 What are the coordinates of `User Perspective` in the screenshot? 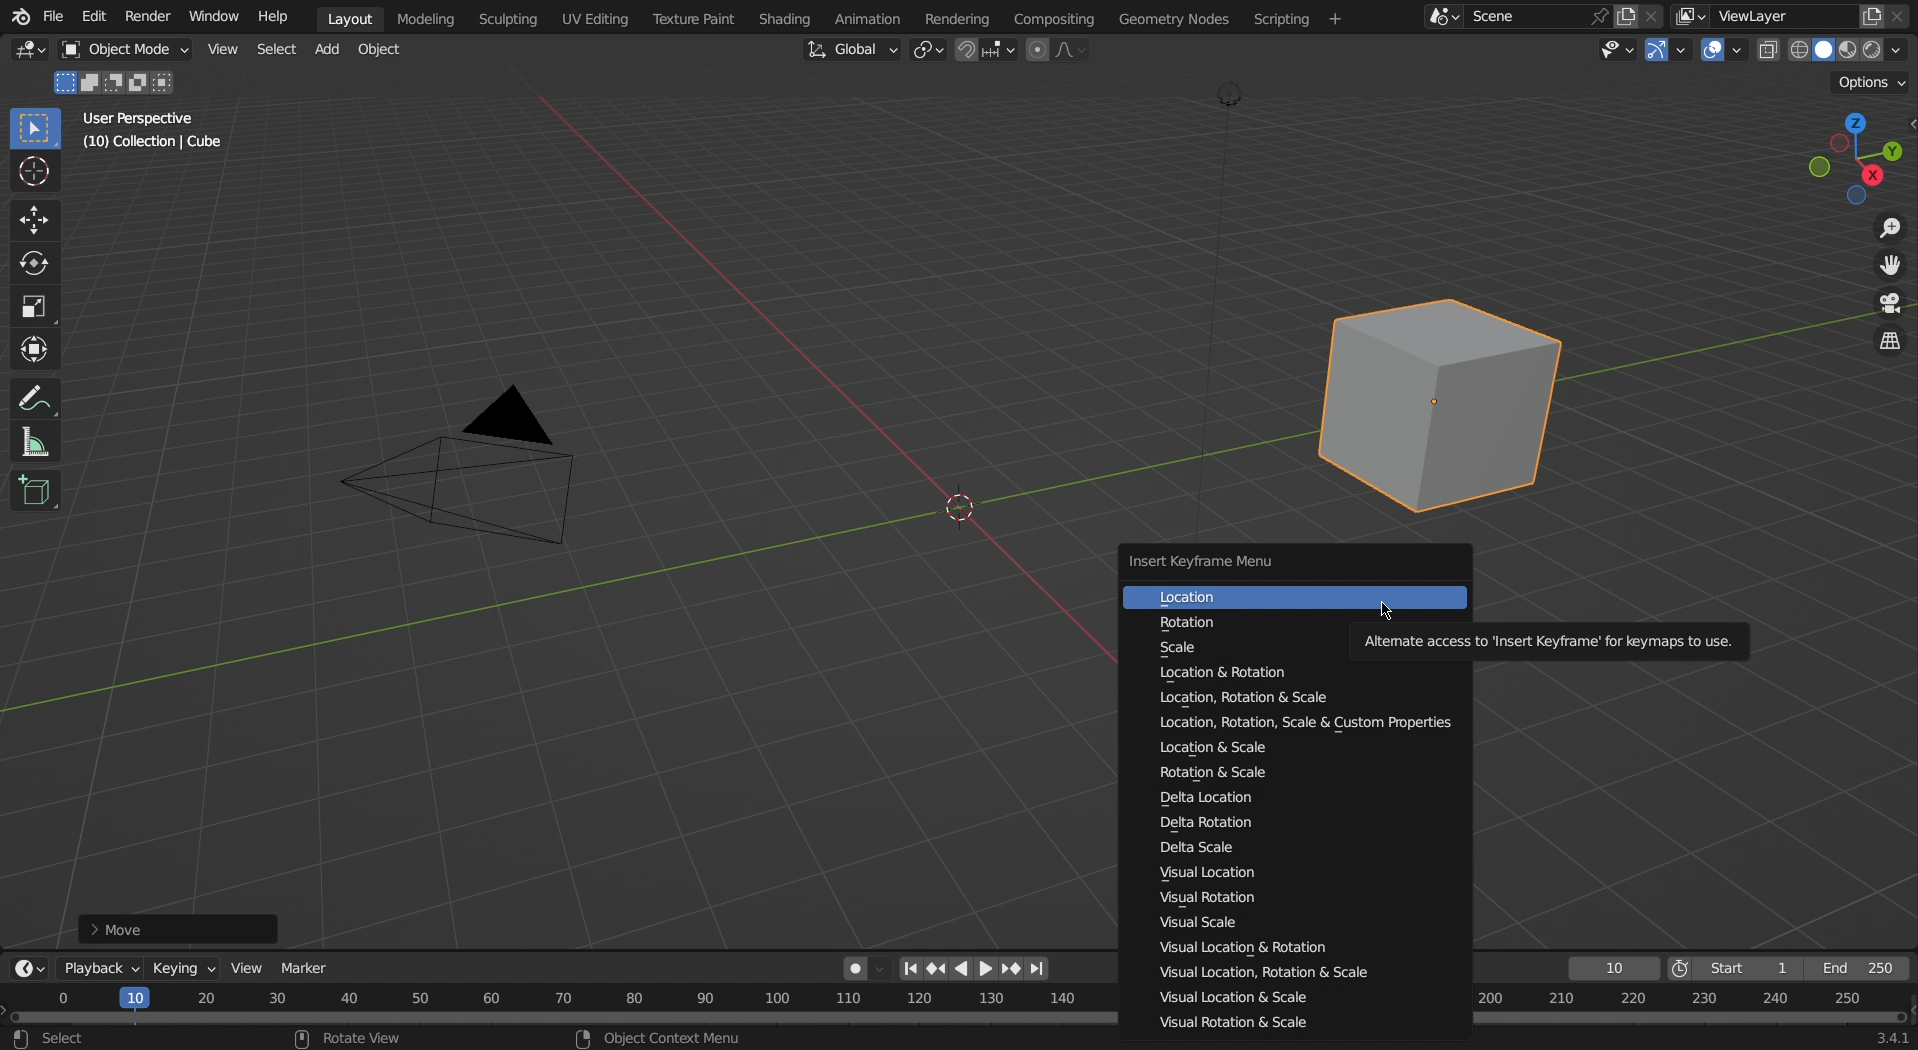 It's located at (147, 121).